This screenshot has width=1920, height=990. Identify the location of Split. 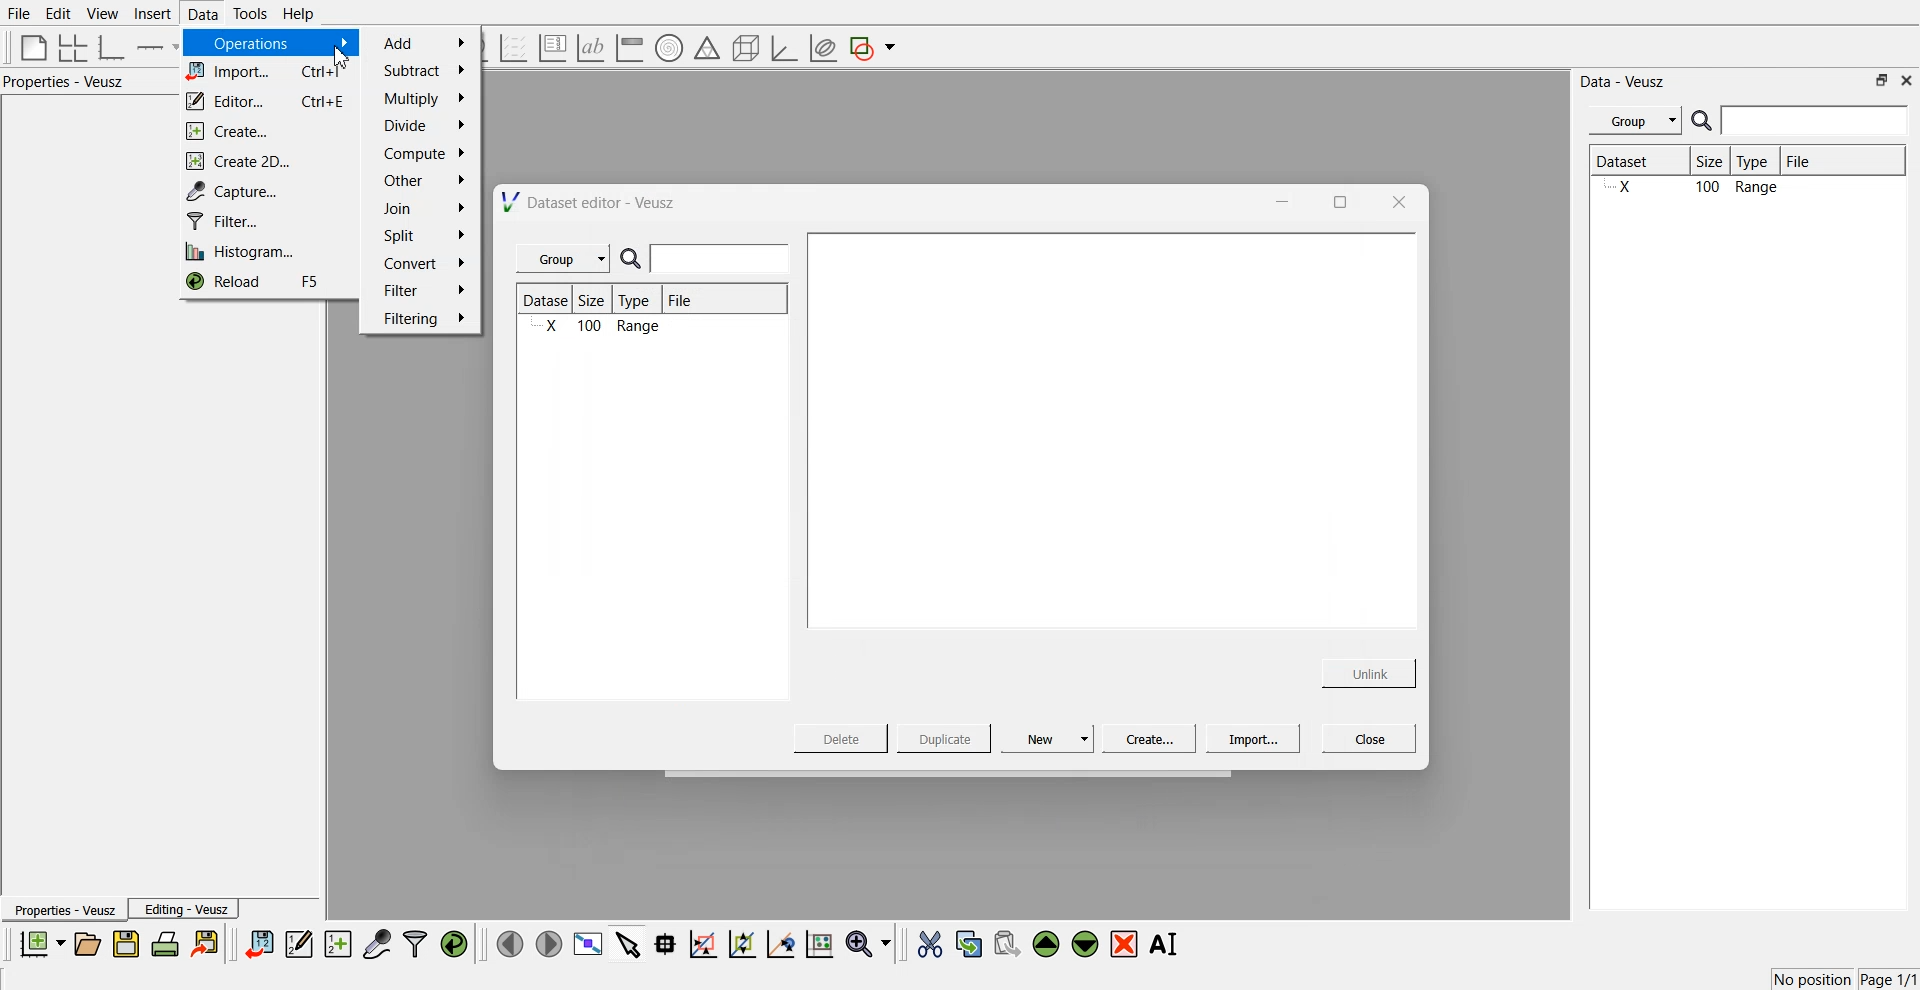
(418, 237).